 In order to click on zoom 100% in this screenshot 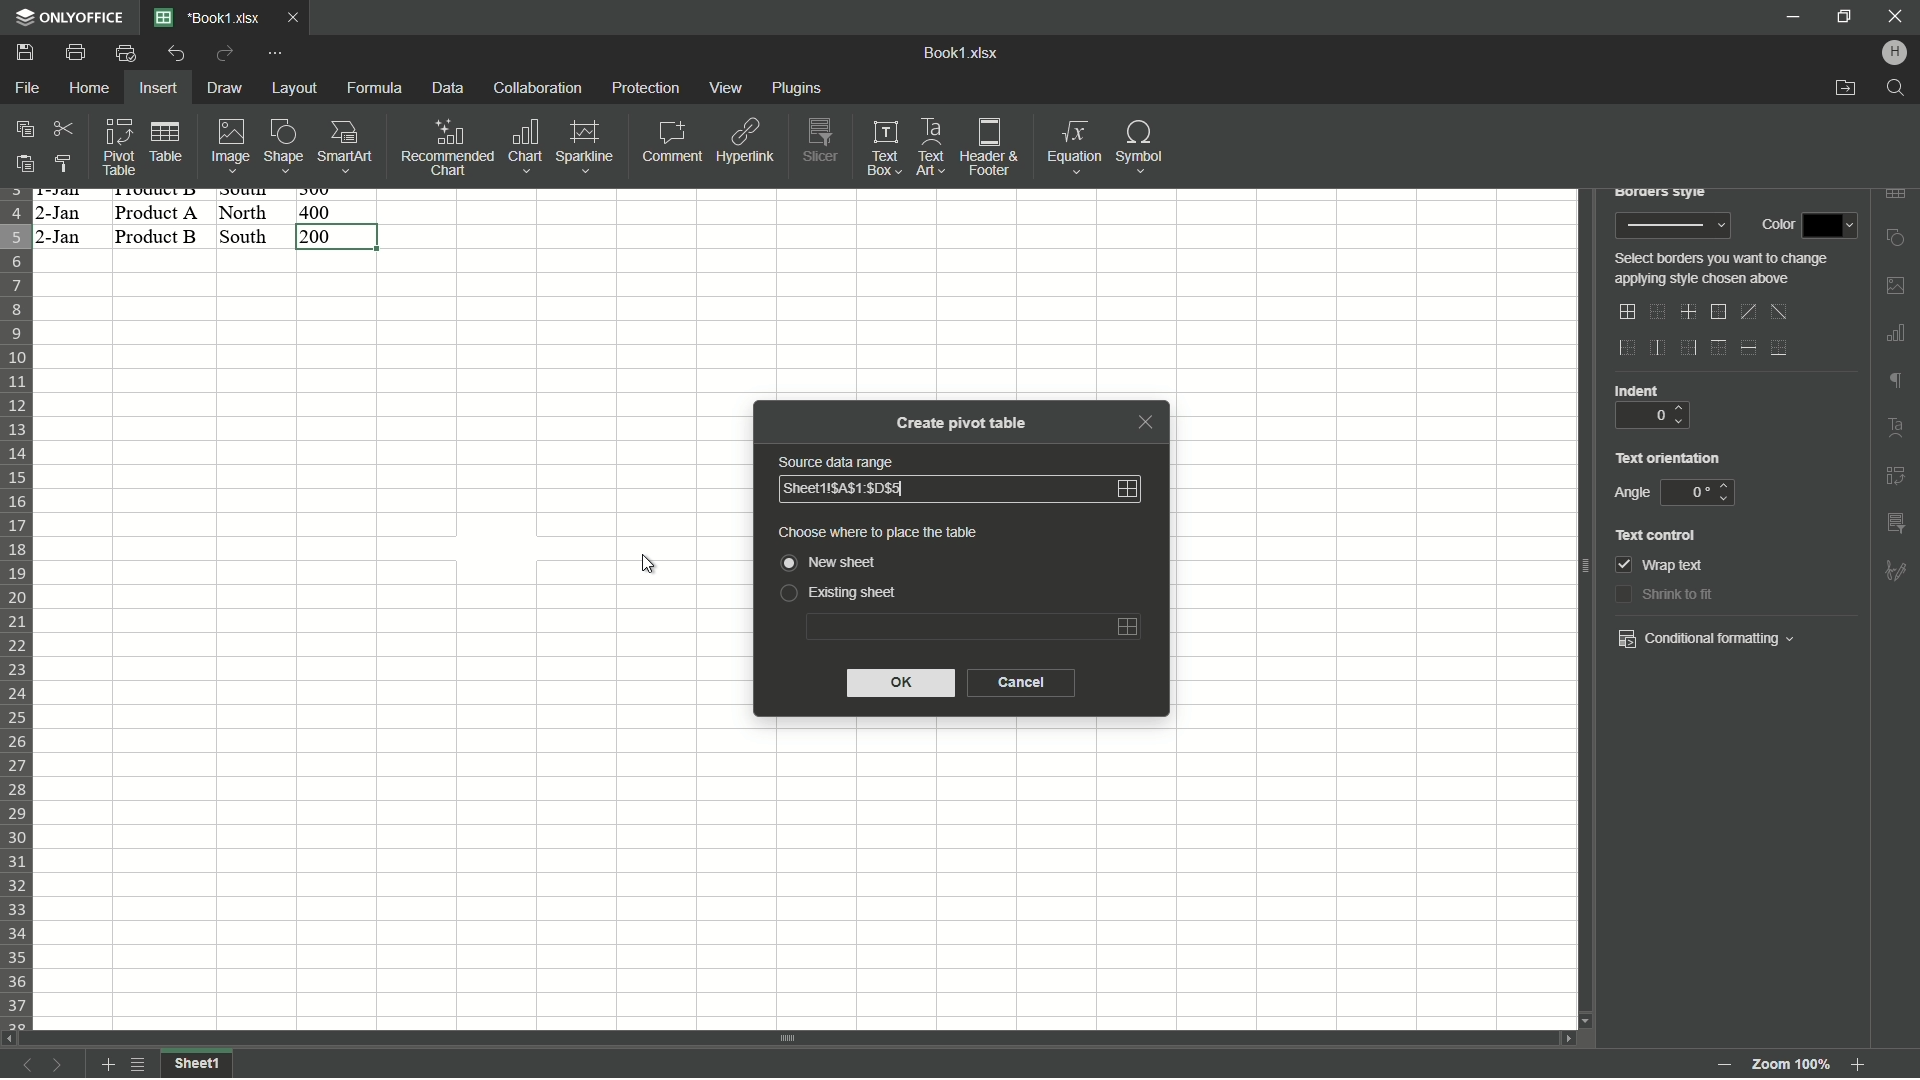, I will do `click(1790, 1059)`.